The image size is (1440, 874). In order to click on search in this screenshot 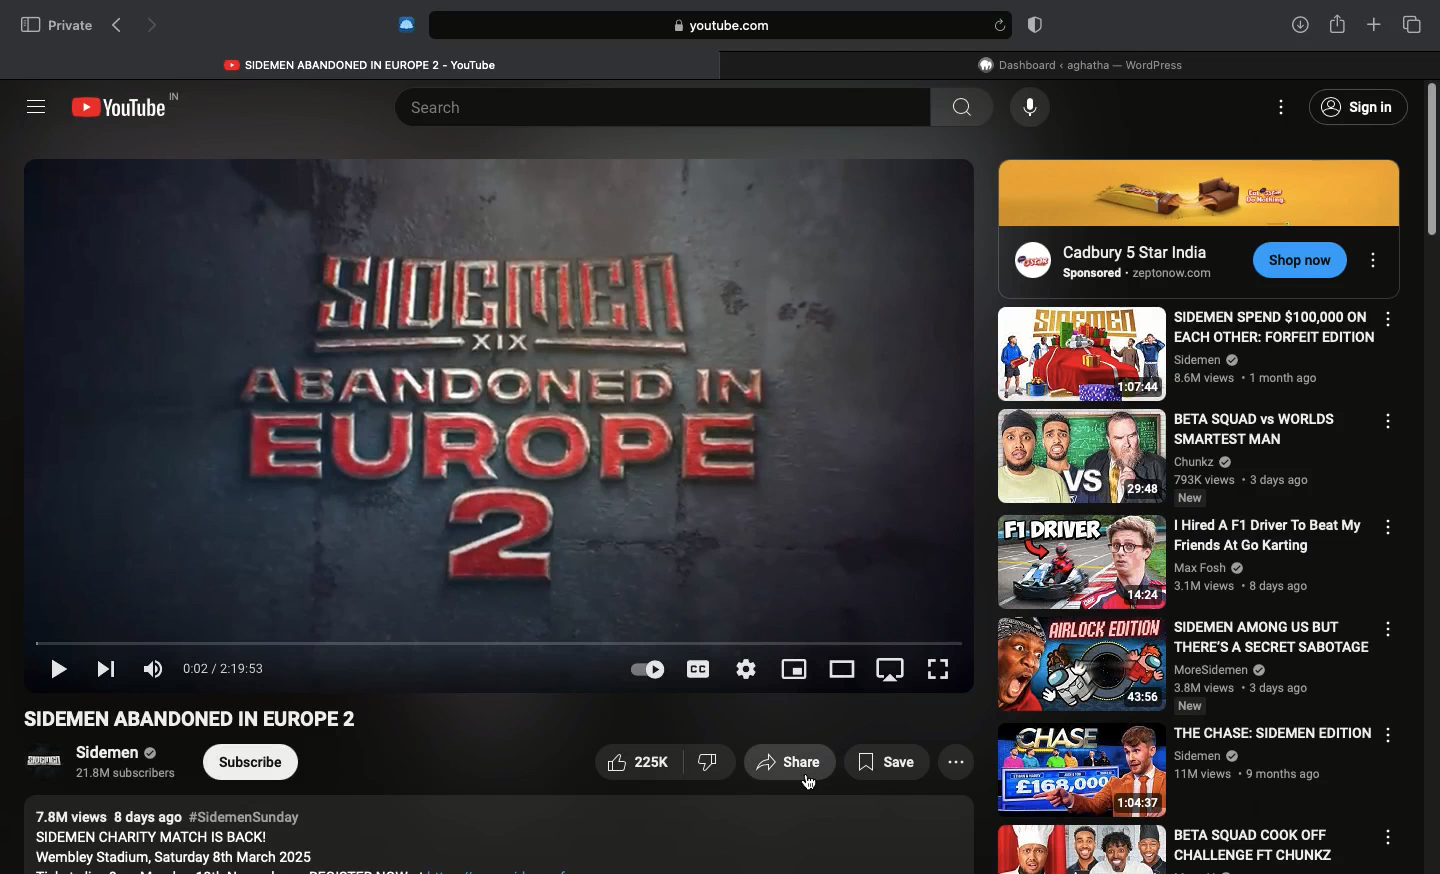, I will do `click(960, 107)`.